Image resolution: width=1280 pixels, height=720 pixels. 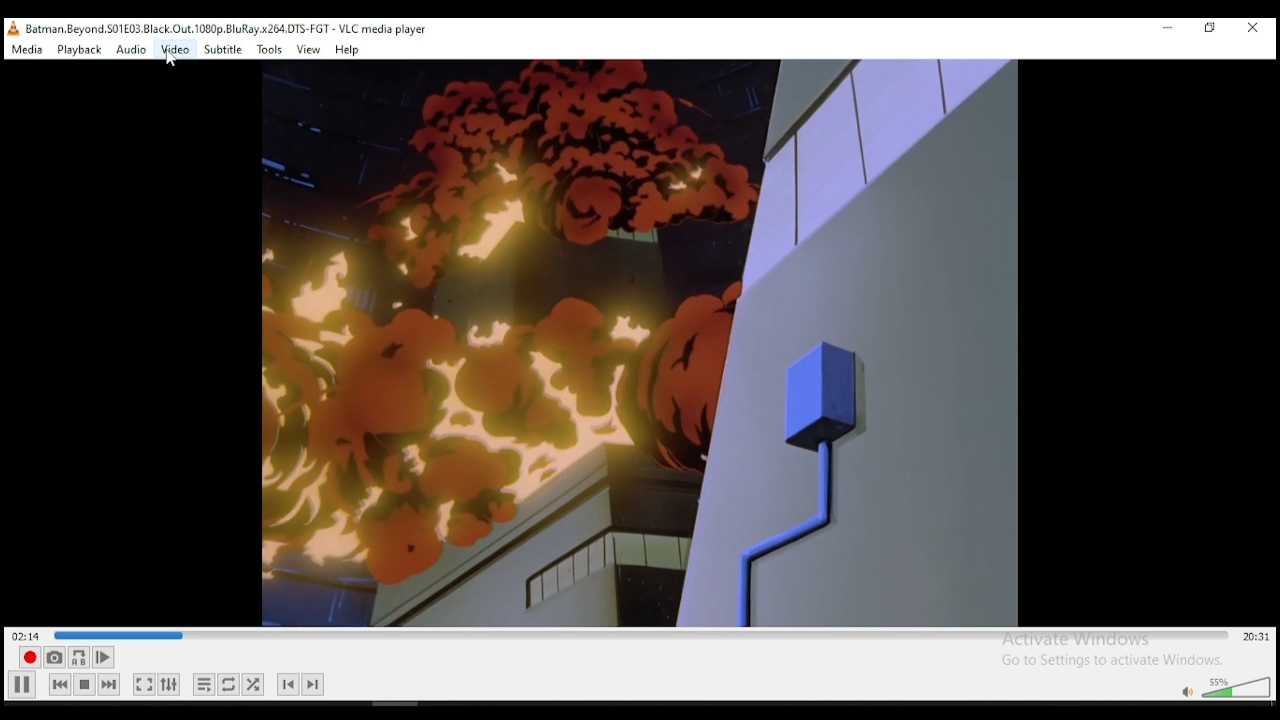 I want to click on previous media in playlist, skips backward when held, so click(x=60, y=685).